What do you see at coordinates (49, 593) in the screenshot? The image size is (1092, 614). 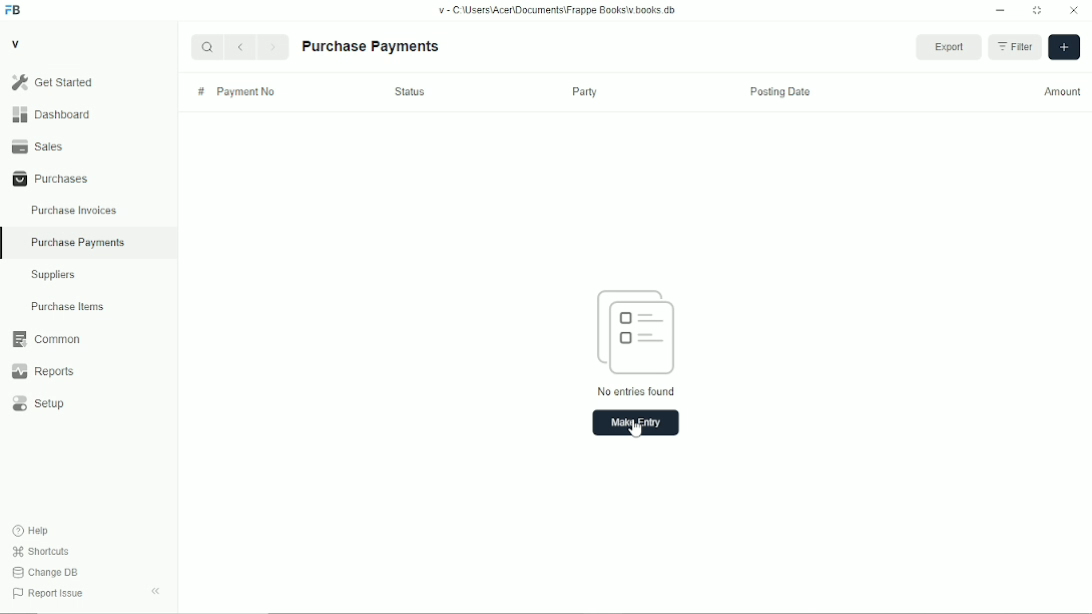 I see `Report Issue` at bounding box center [49, 593].